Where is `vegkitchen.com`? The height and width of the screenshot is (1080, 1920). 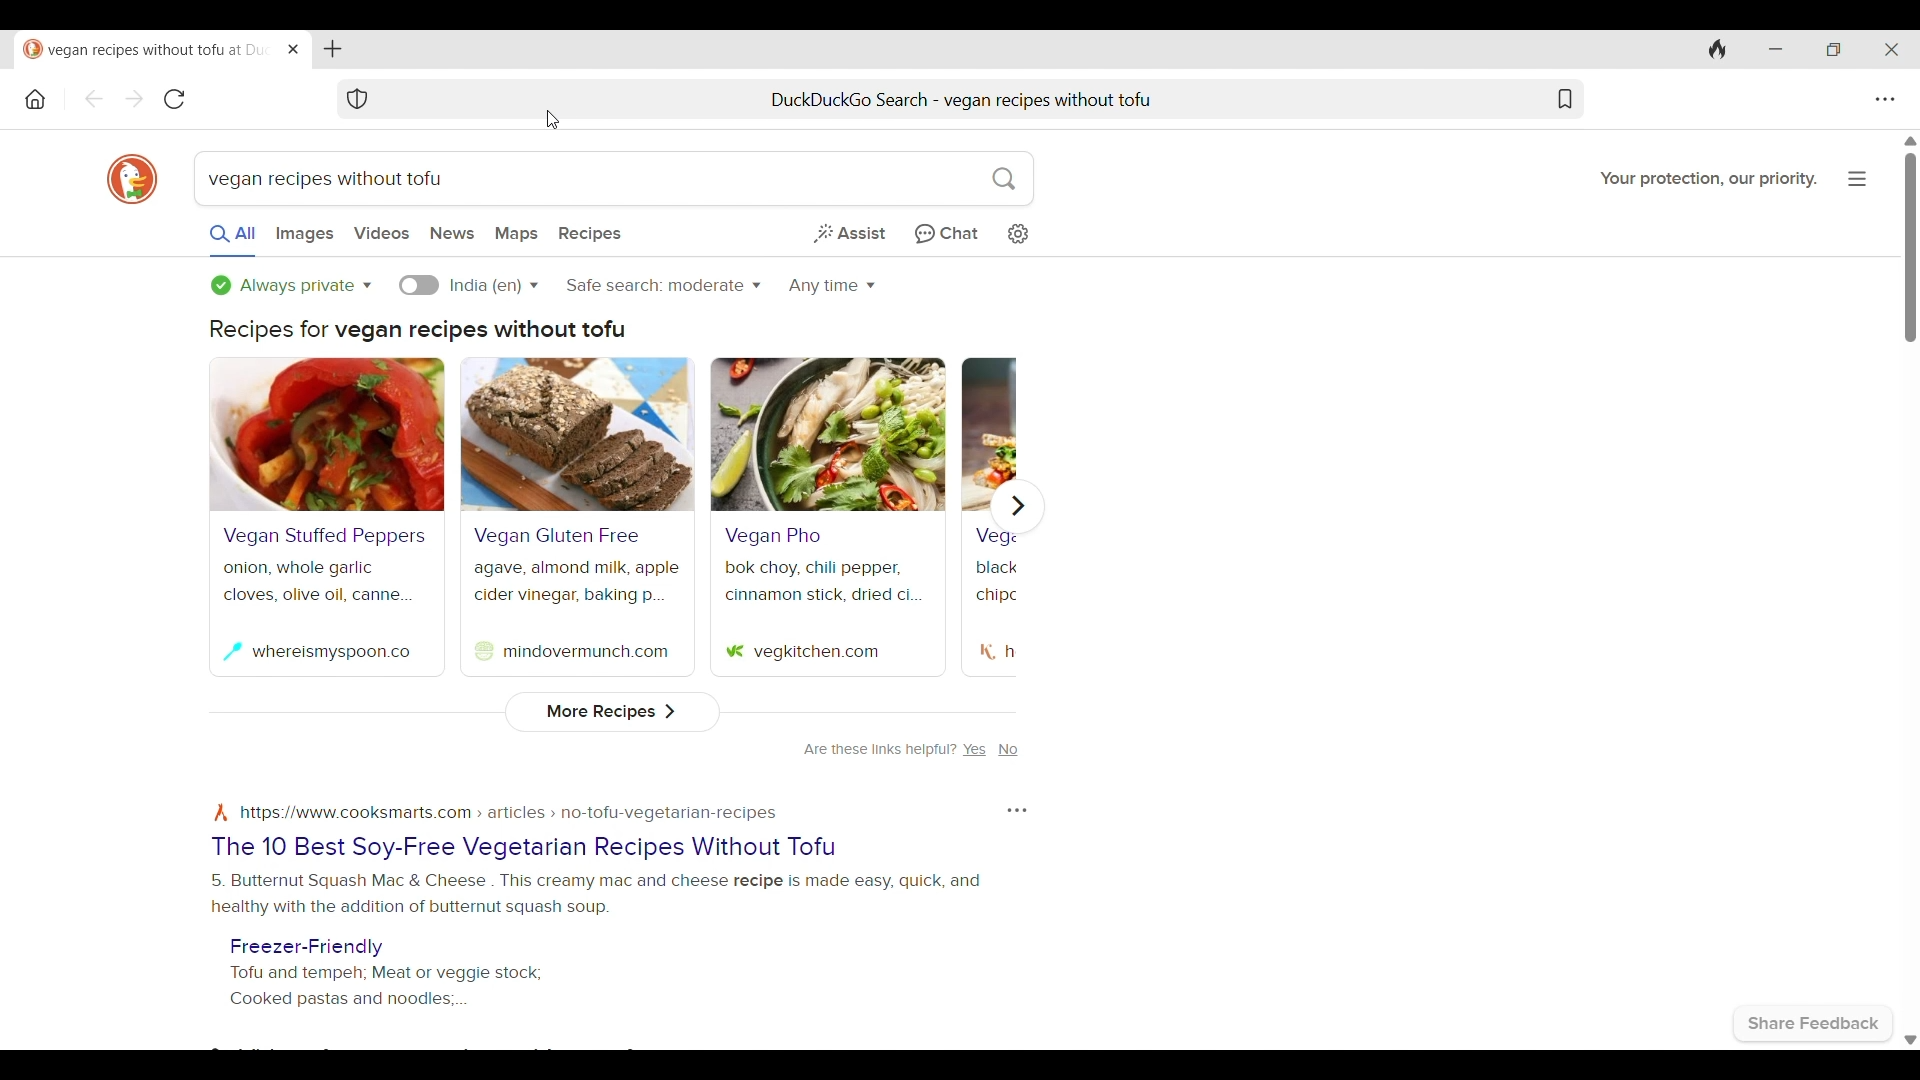
vegkitchen.com is located at coordinates (816, 654).